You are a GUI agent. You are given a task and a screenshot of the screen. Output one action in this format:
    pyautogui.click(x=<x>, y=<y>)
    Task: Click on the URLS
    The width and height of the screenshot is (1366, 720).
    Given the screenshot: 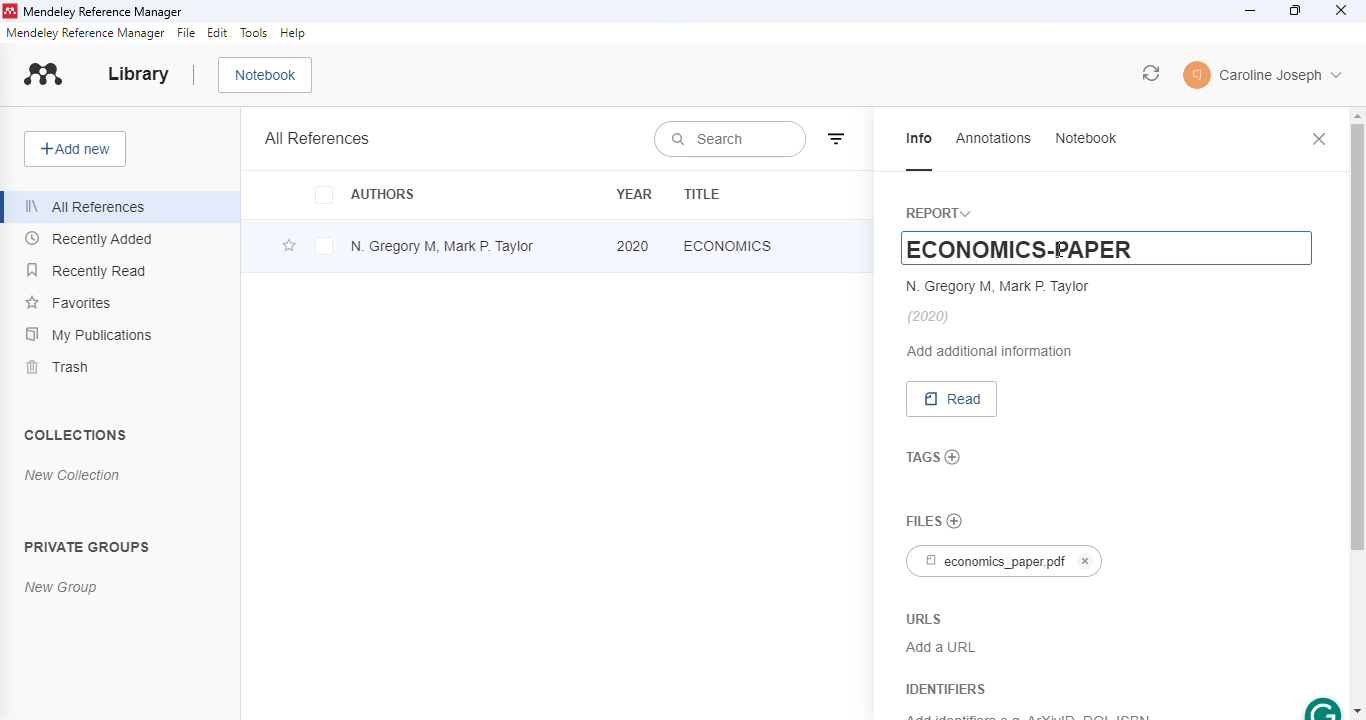 What is the action you would take?
    pyautogui.click(x=923, y=618)
    